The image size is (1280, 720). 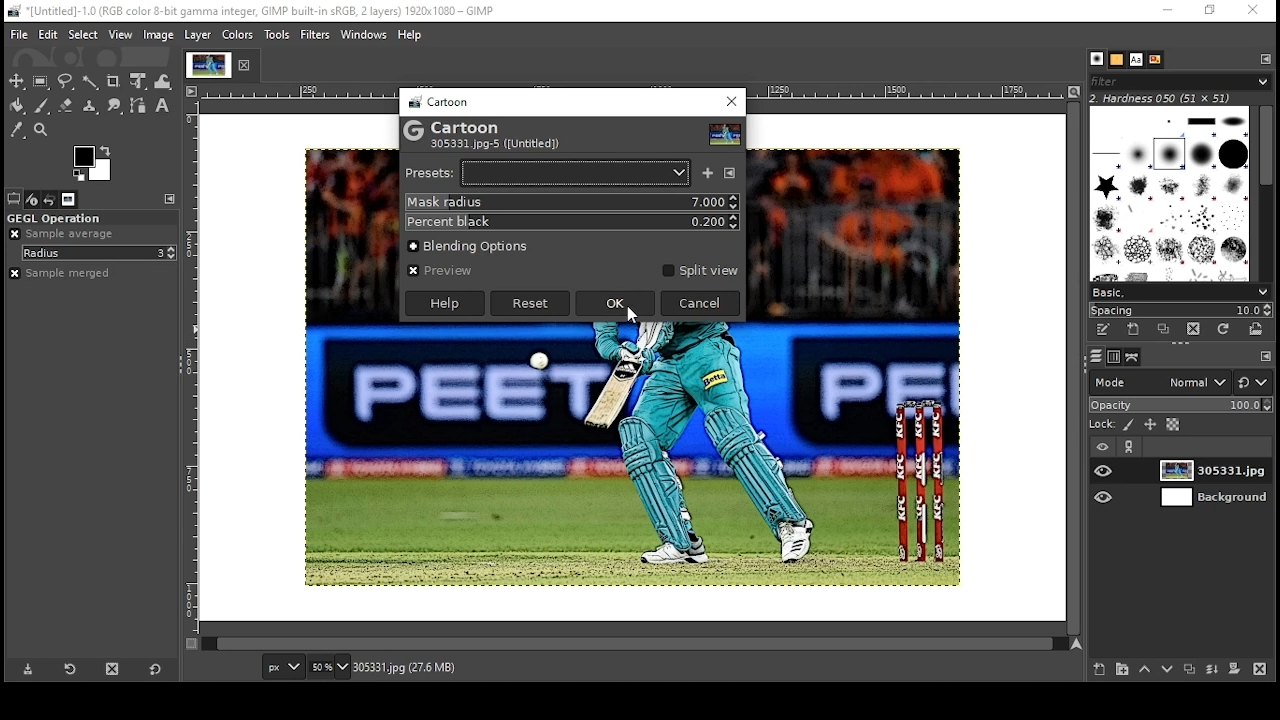 I want to click on close window, so click(x=732, y=101).